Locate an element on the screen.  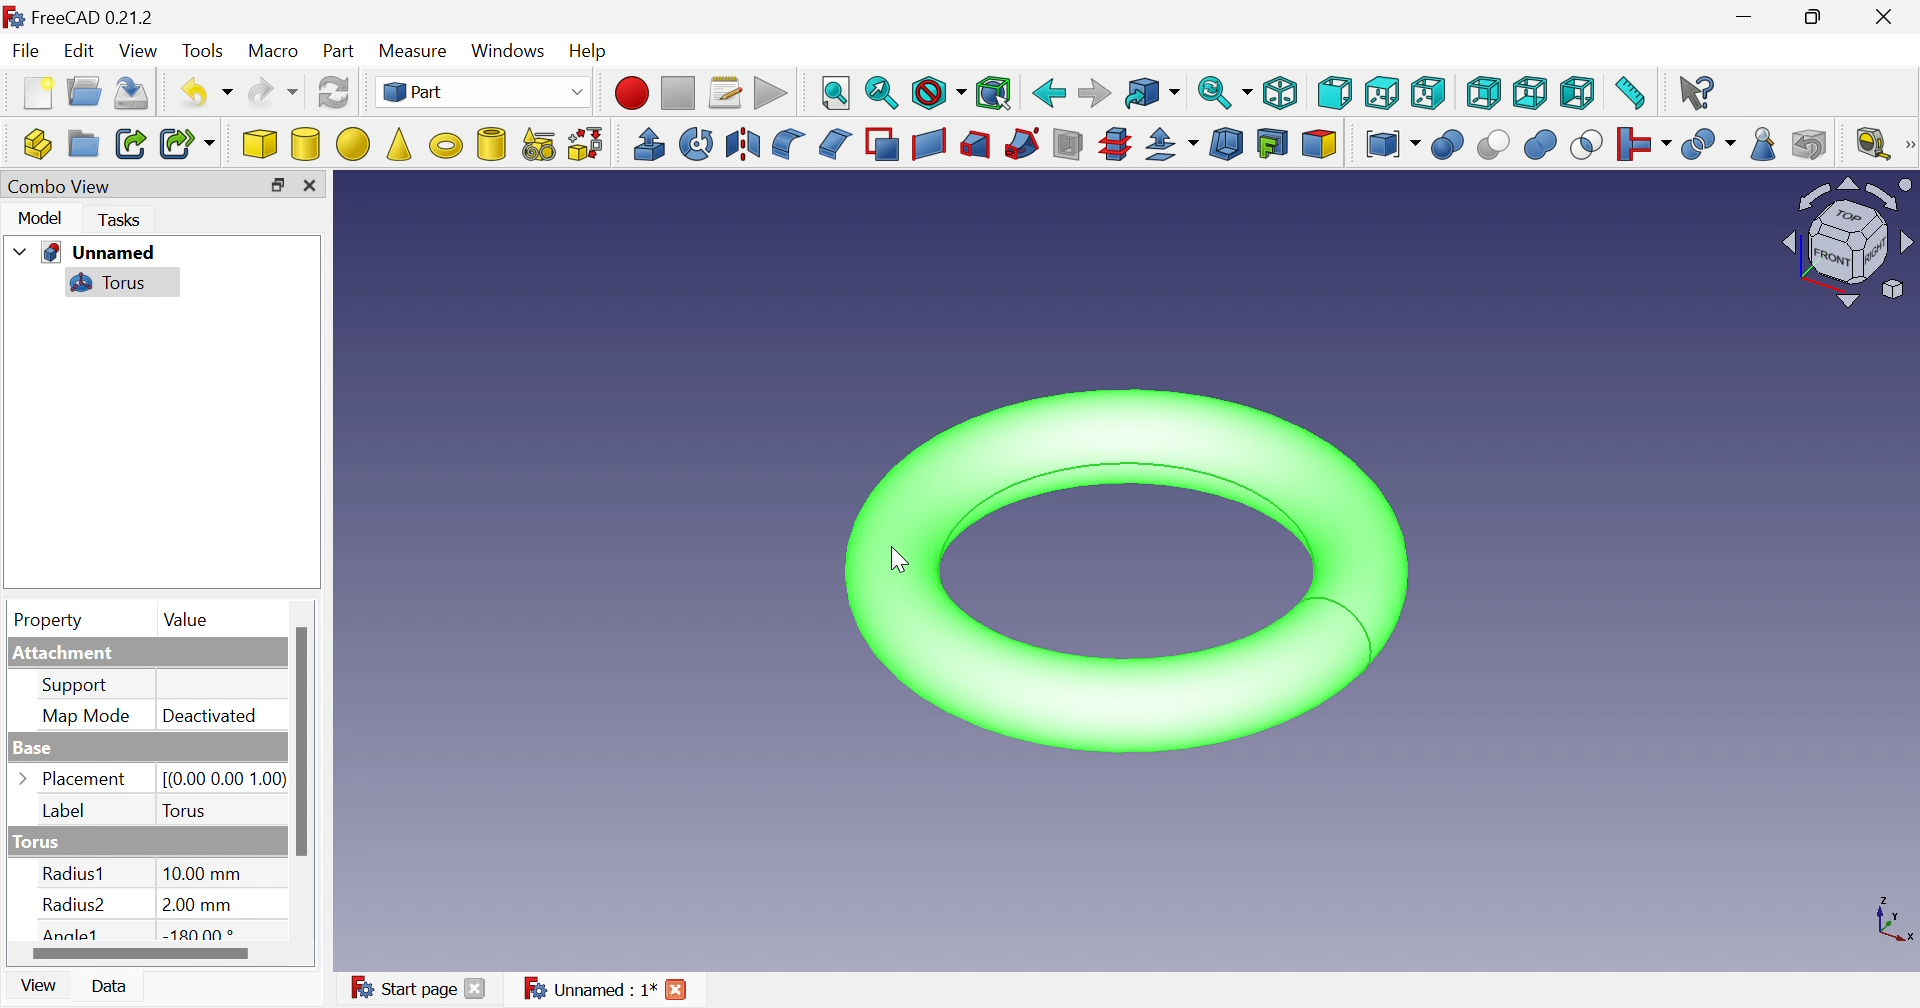
Tools is located at coordinates (201, 50).